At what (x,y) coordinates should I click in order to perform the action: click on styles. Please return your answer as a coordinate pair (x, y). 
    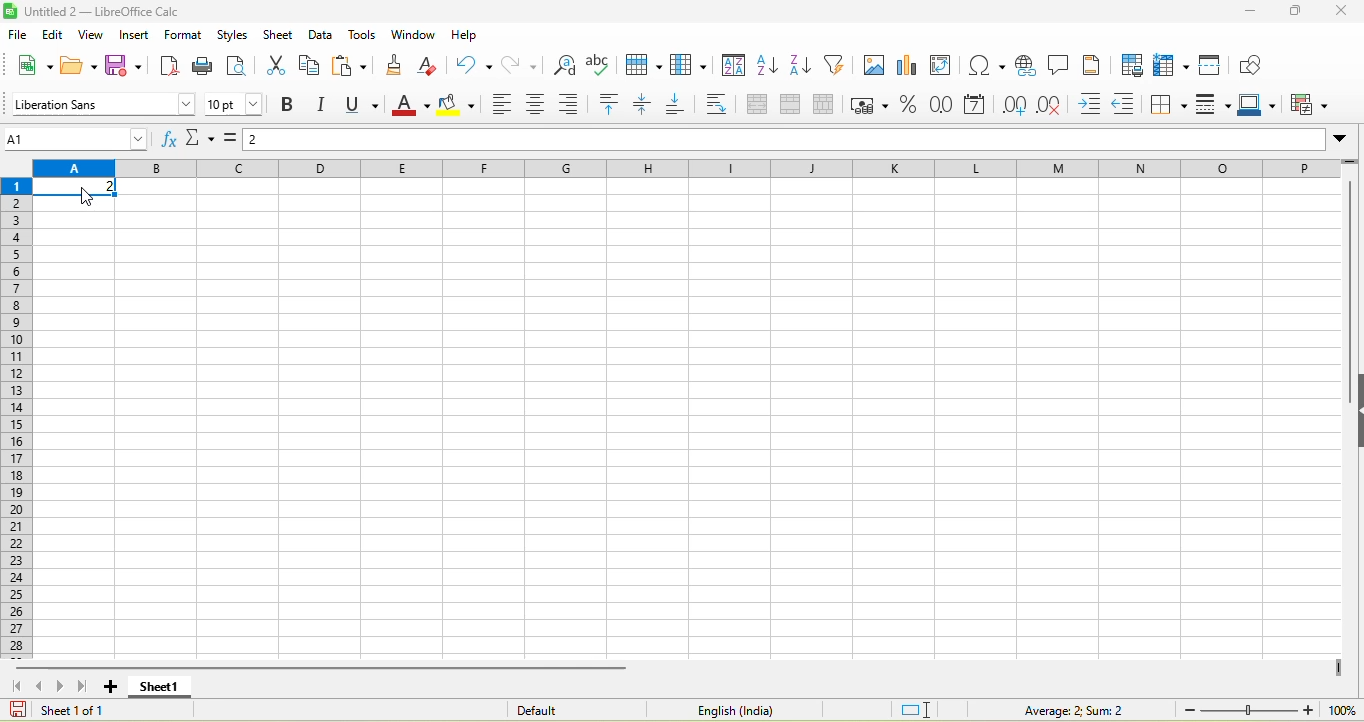
    Looking at the image, I should click on (231, 35).